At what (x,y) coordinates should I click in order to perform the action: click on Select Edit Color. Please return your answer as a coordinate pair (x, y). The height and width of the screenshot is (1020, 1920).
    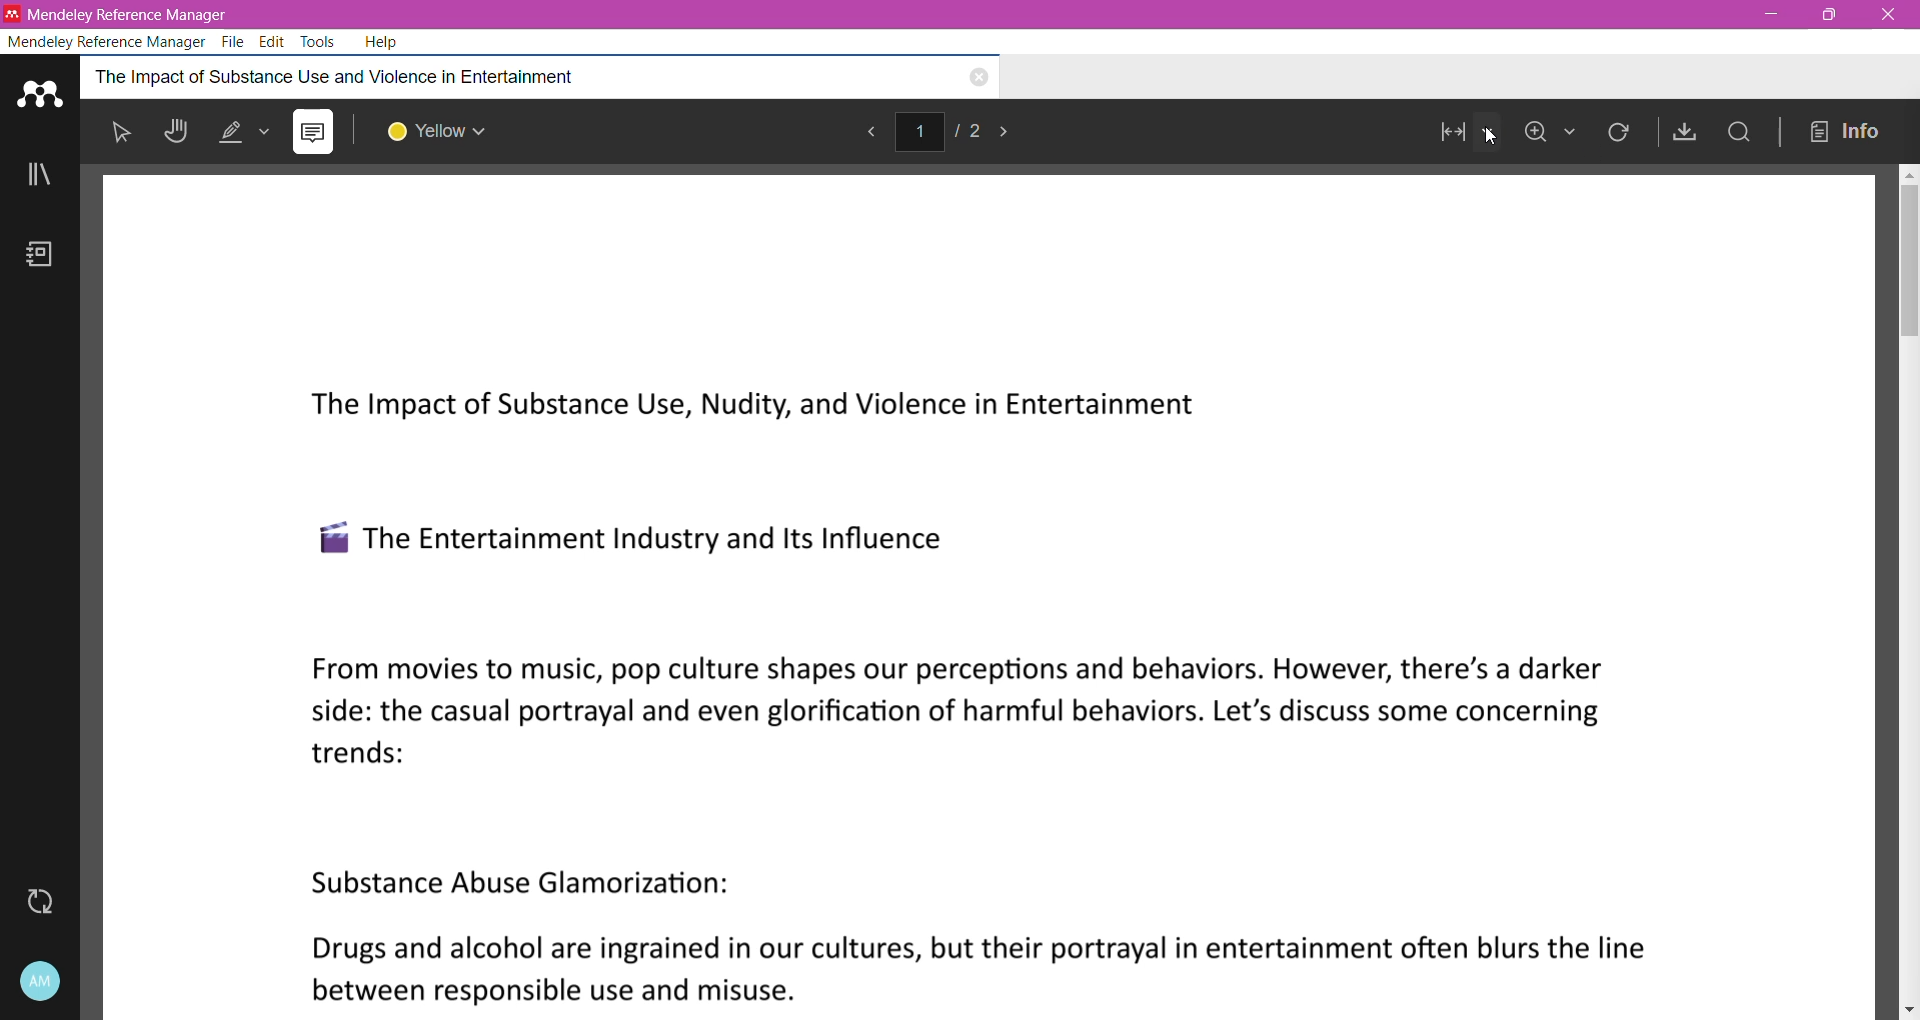
    Looking at the image, I should click on (447, 132).